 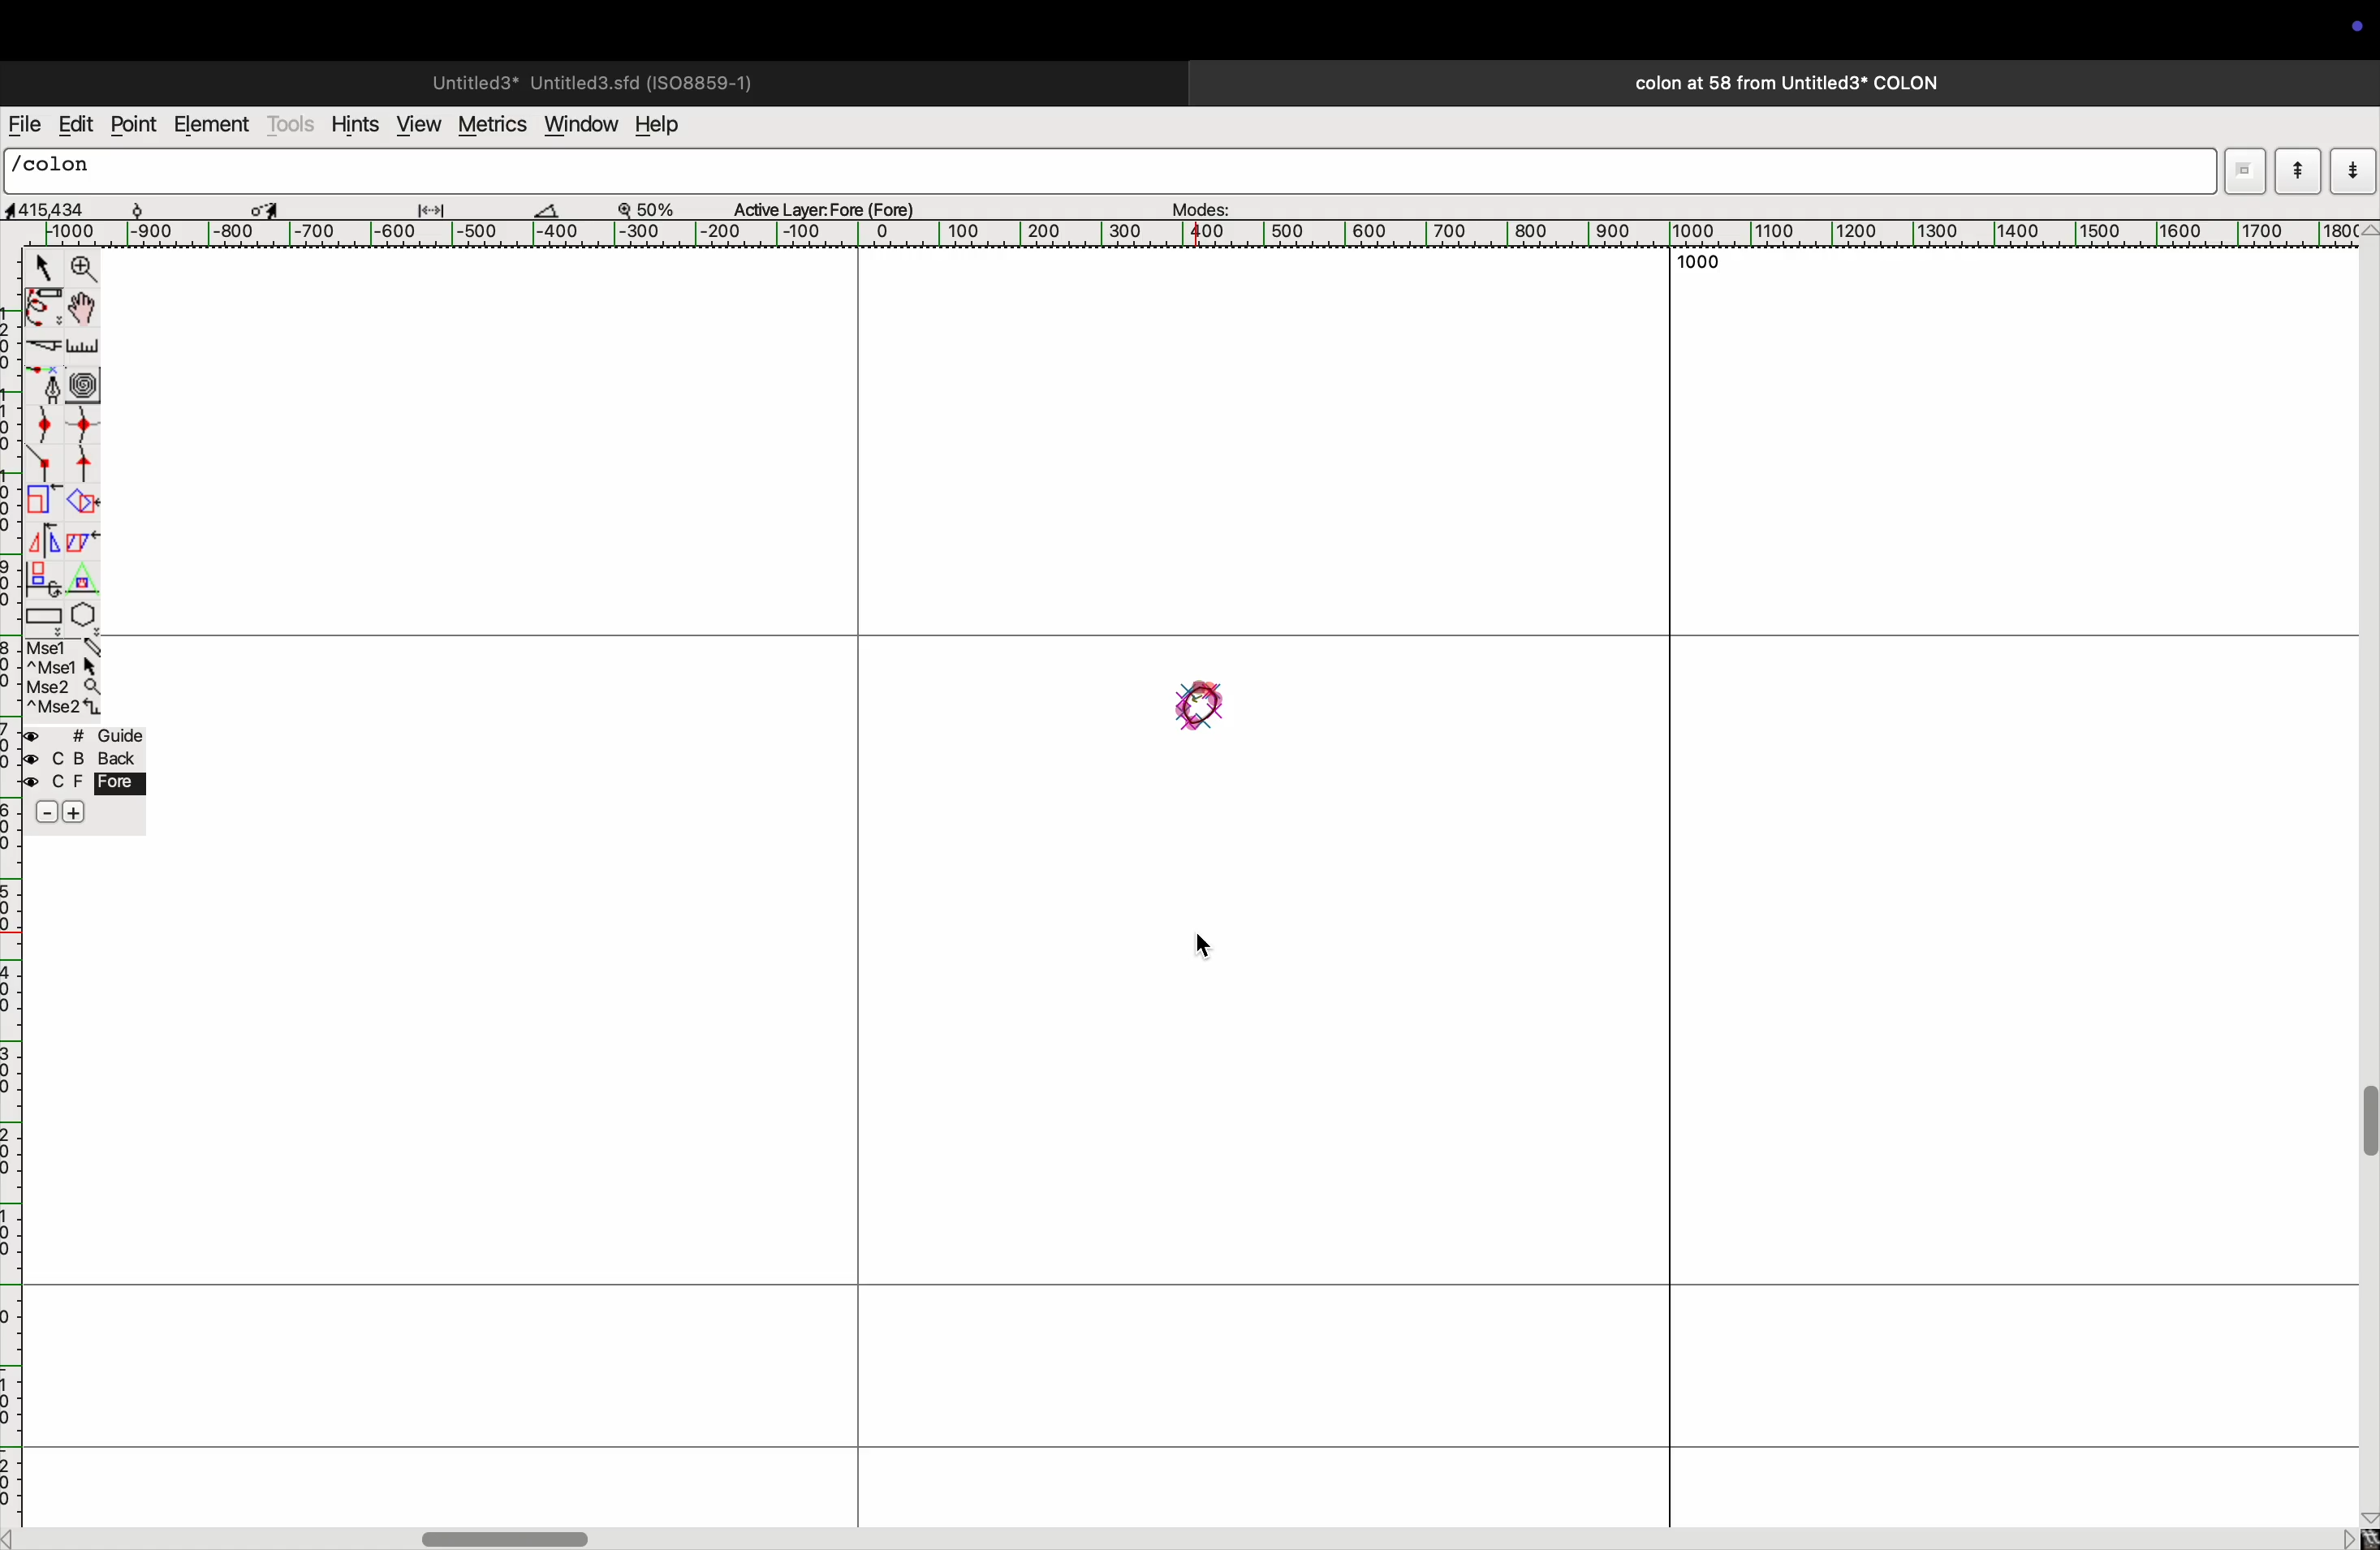 What do you see at coordinates (2352, 169) in the screenshot?
I see `mode down` at bounding box center [2352, 169].